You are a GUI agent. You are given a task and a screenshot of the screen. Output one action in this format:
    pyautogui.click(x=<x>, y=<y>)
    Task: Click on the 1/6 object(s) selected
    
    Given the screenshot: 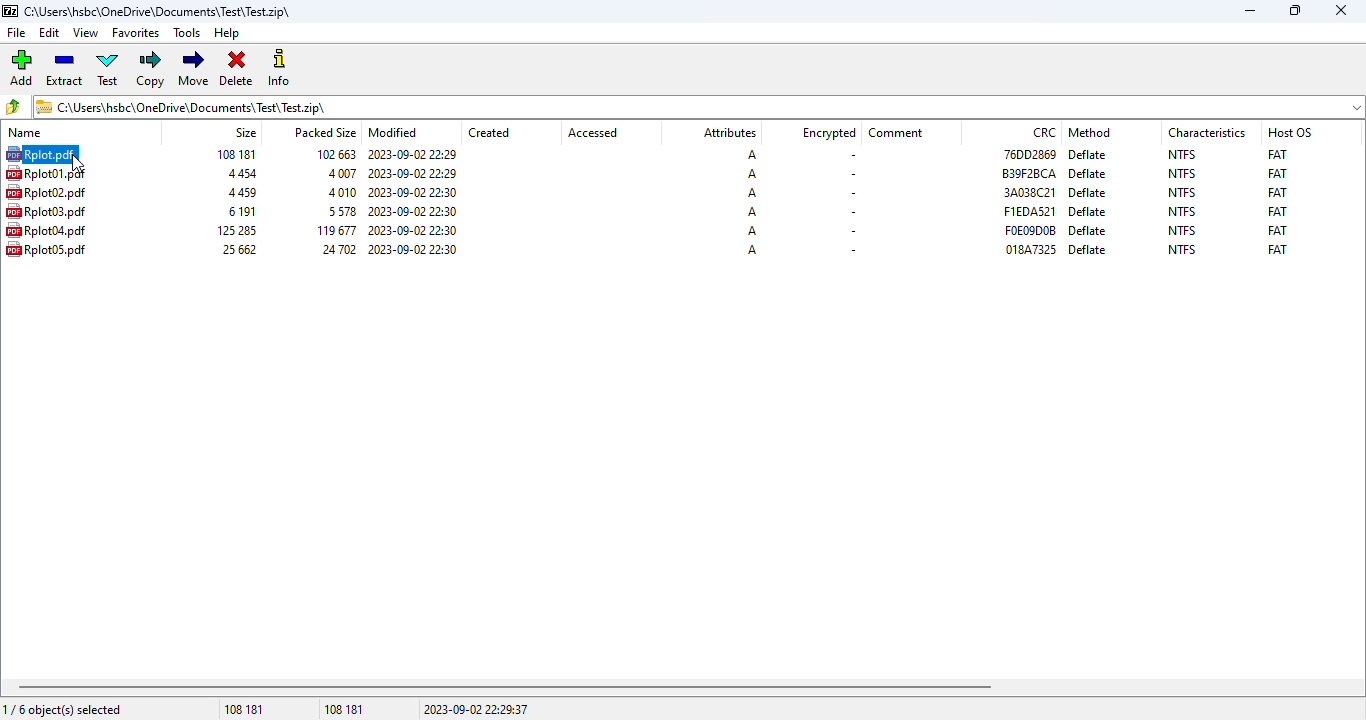 What is the action you would take?
    pyautogui.click(x=63, y=710)
    